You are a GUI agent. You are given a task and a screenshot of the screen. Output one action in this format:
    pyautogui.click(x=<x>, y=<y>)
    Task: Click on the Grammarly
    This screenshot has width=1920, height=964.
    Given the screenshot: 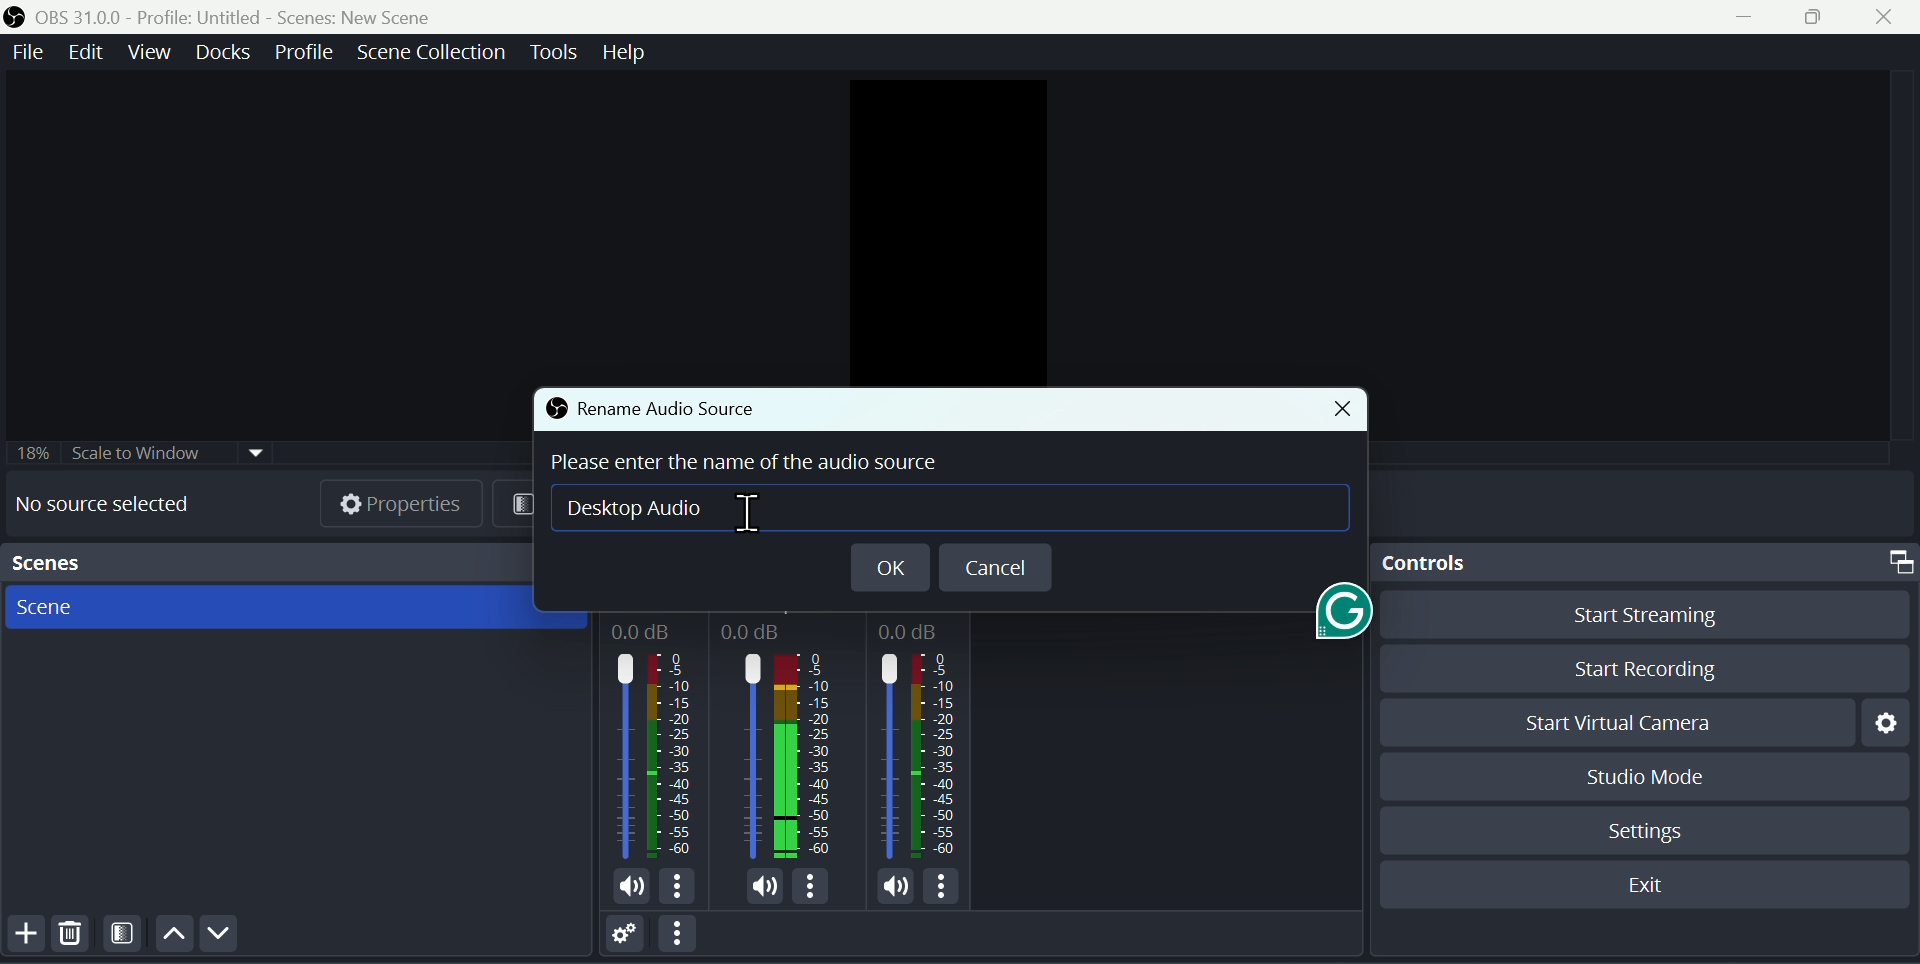 What is the action you would take?
    pyautogui.click(x=1337, y=619)
    